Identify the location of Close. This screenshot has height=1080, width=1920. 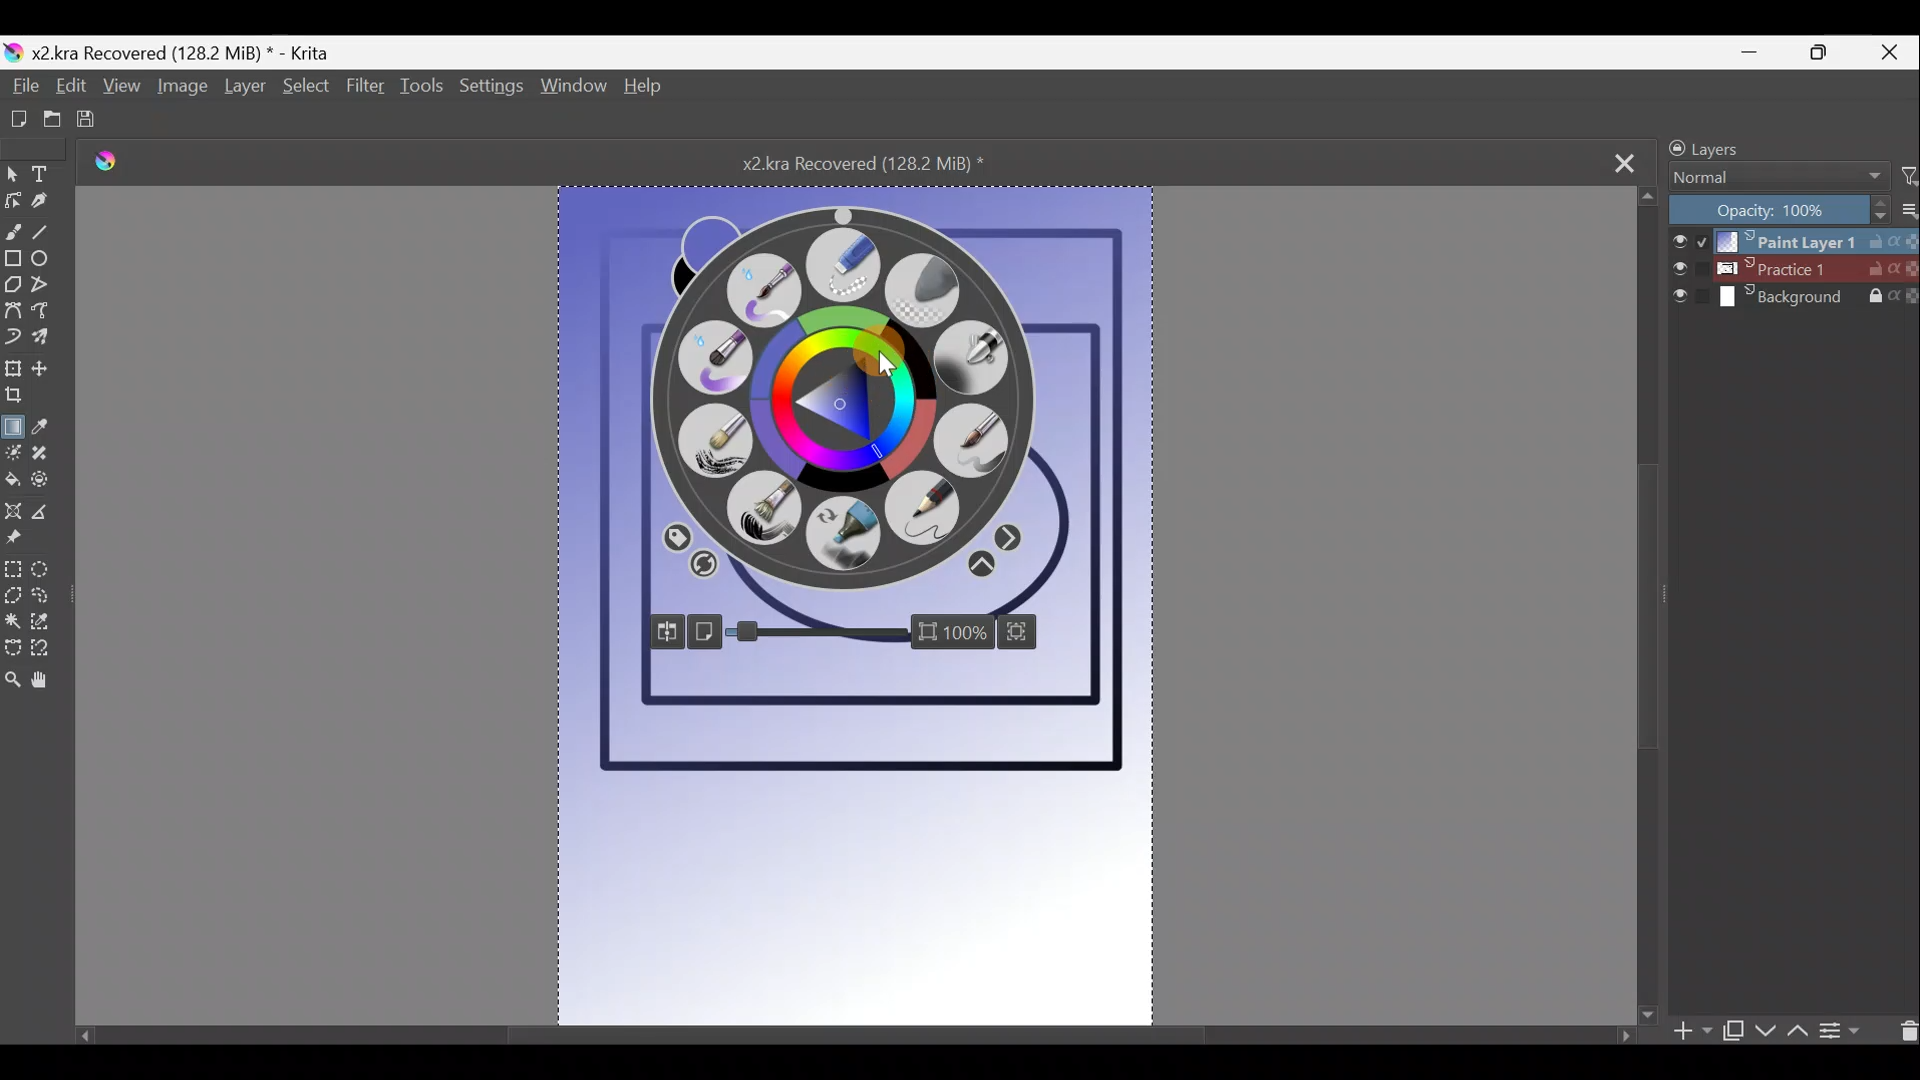
(1894, 51).